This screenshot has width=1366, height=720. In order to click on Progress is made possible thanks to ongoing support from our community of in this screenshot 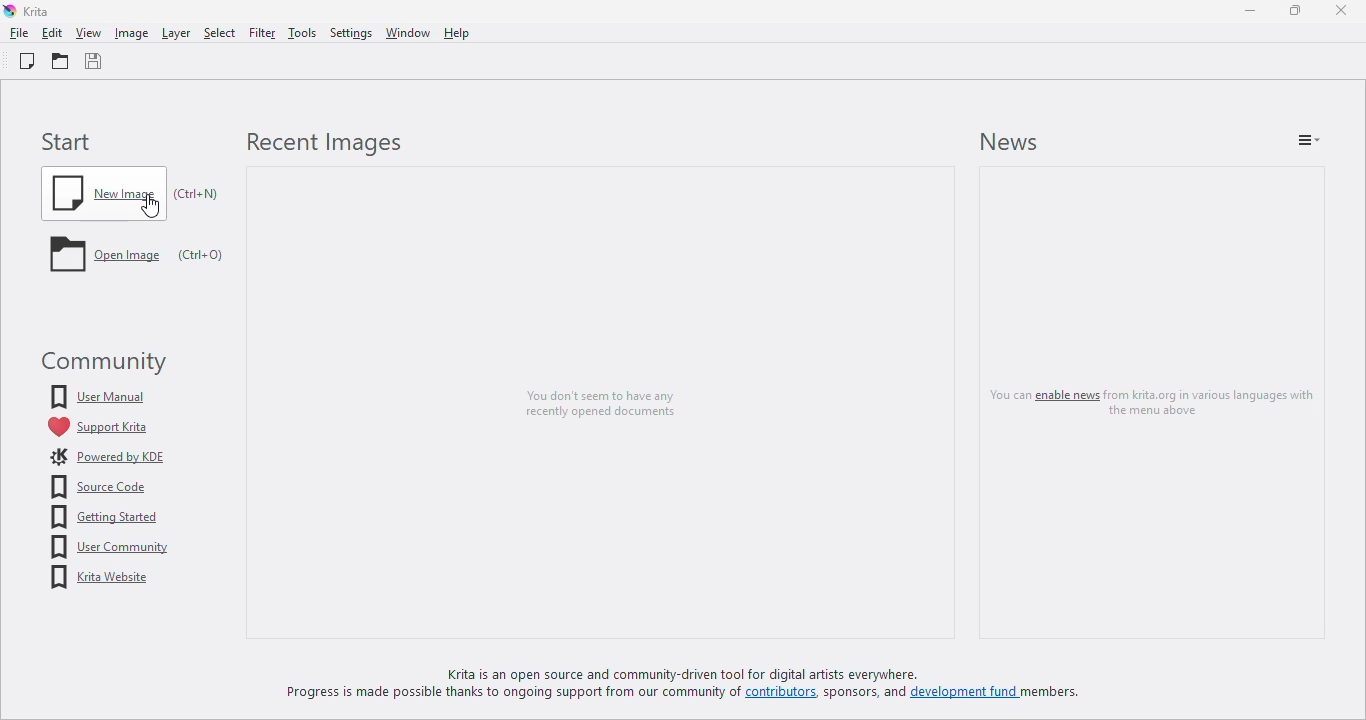, I will do `click(515, 695)`.